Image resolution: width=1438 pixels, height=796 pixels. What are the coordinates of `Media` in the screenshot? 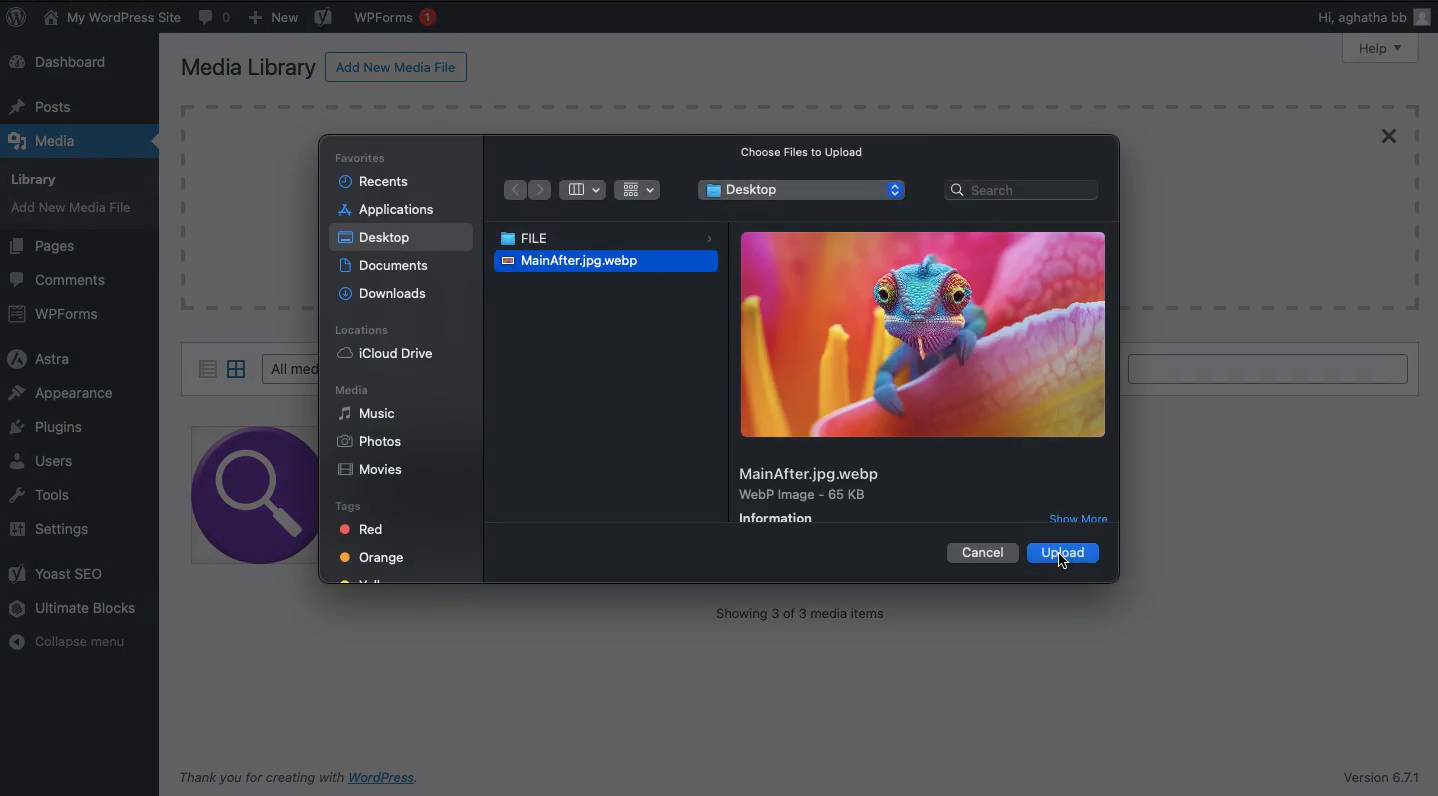 It's located at (49, 138).